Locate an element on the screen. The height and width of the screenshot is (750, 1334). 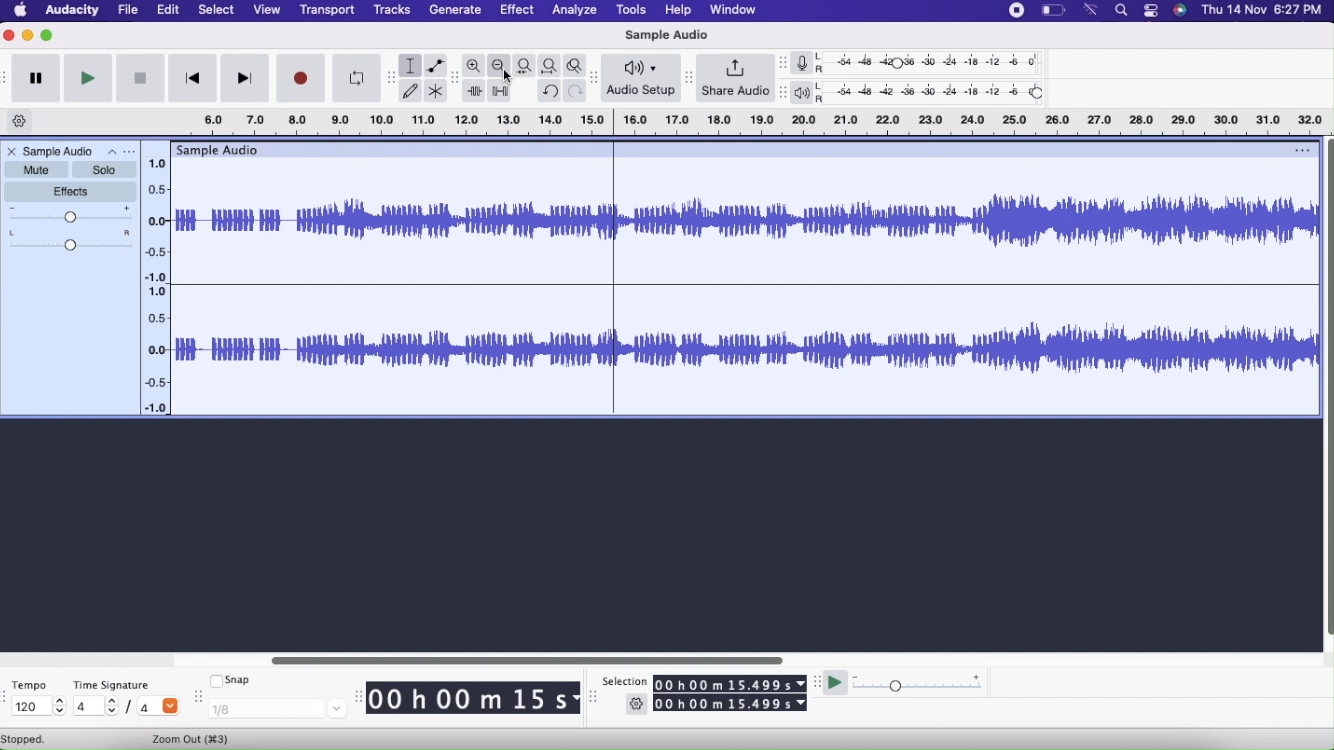
Click and drag to define a looping region is located at coordinates (762, 122).